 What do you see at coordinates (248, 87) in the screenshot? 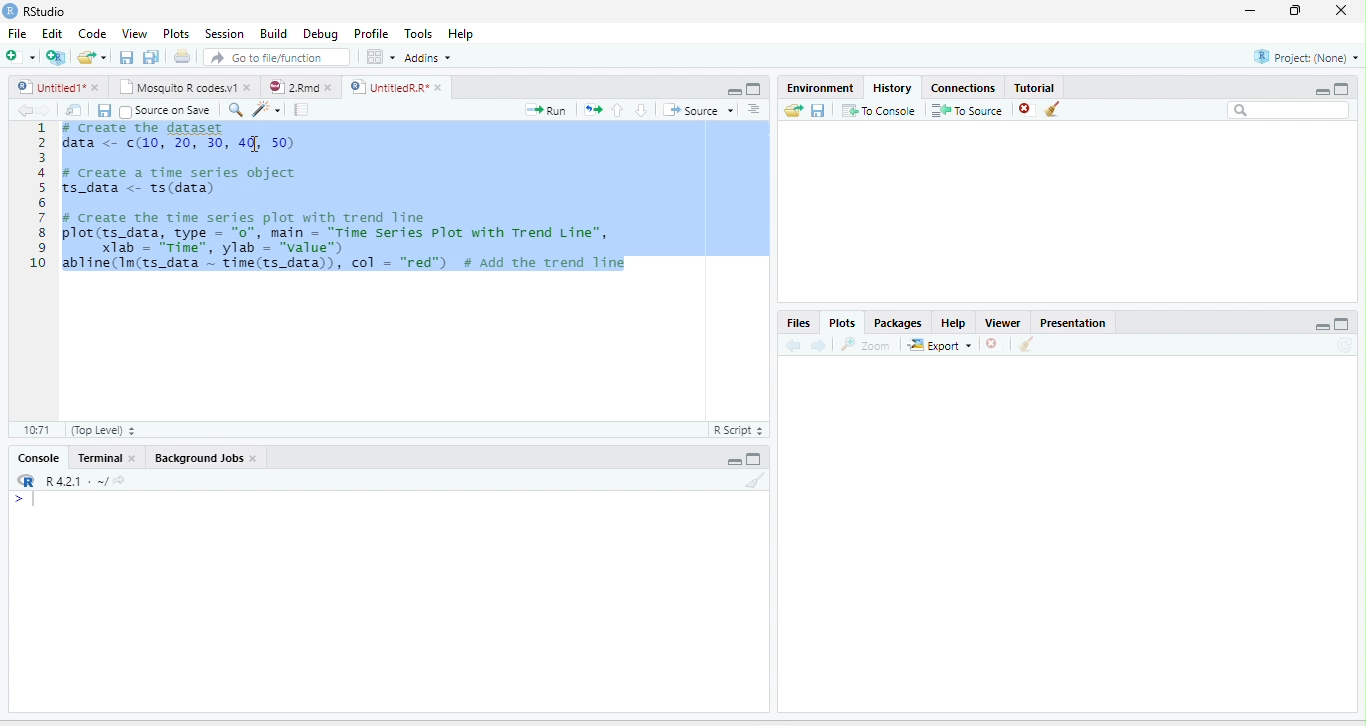
I see `close` at bounding box center [248, 87].